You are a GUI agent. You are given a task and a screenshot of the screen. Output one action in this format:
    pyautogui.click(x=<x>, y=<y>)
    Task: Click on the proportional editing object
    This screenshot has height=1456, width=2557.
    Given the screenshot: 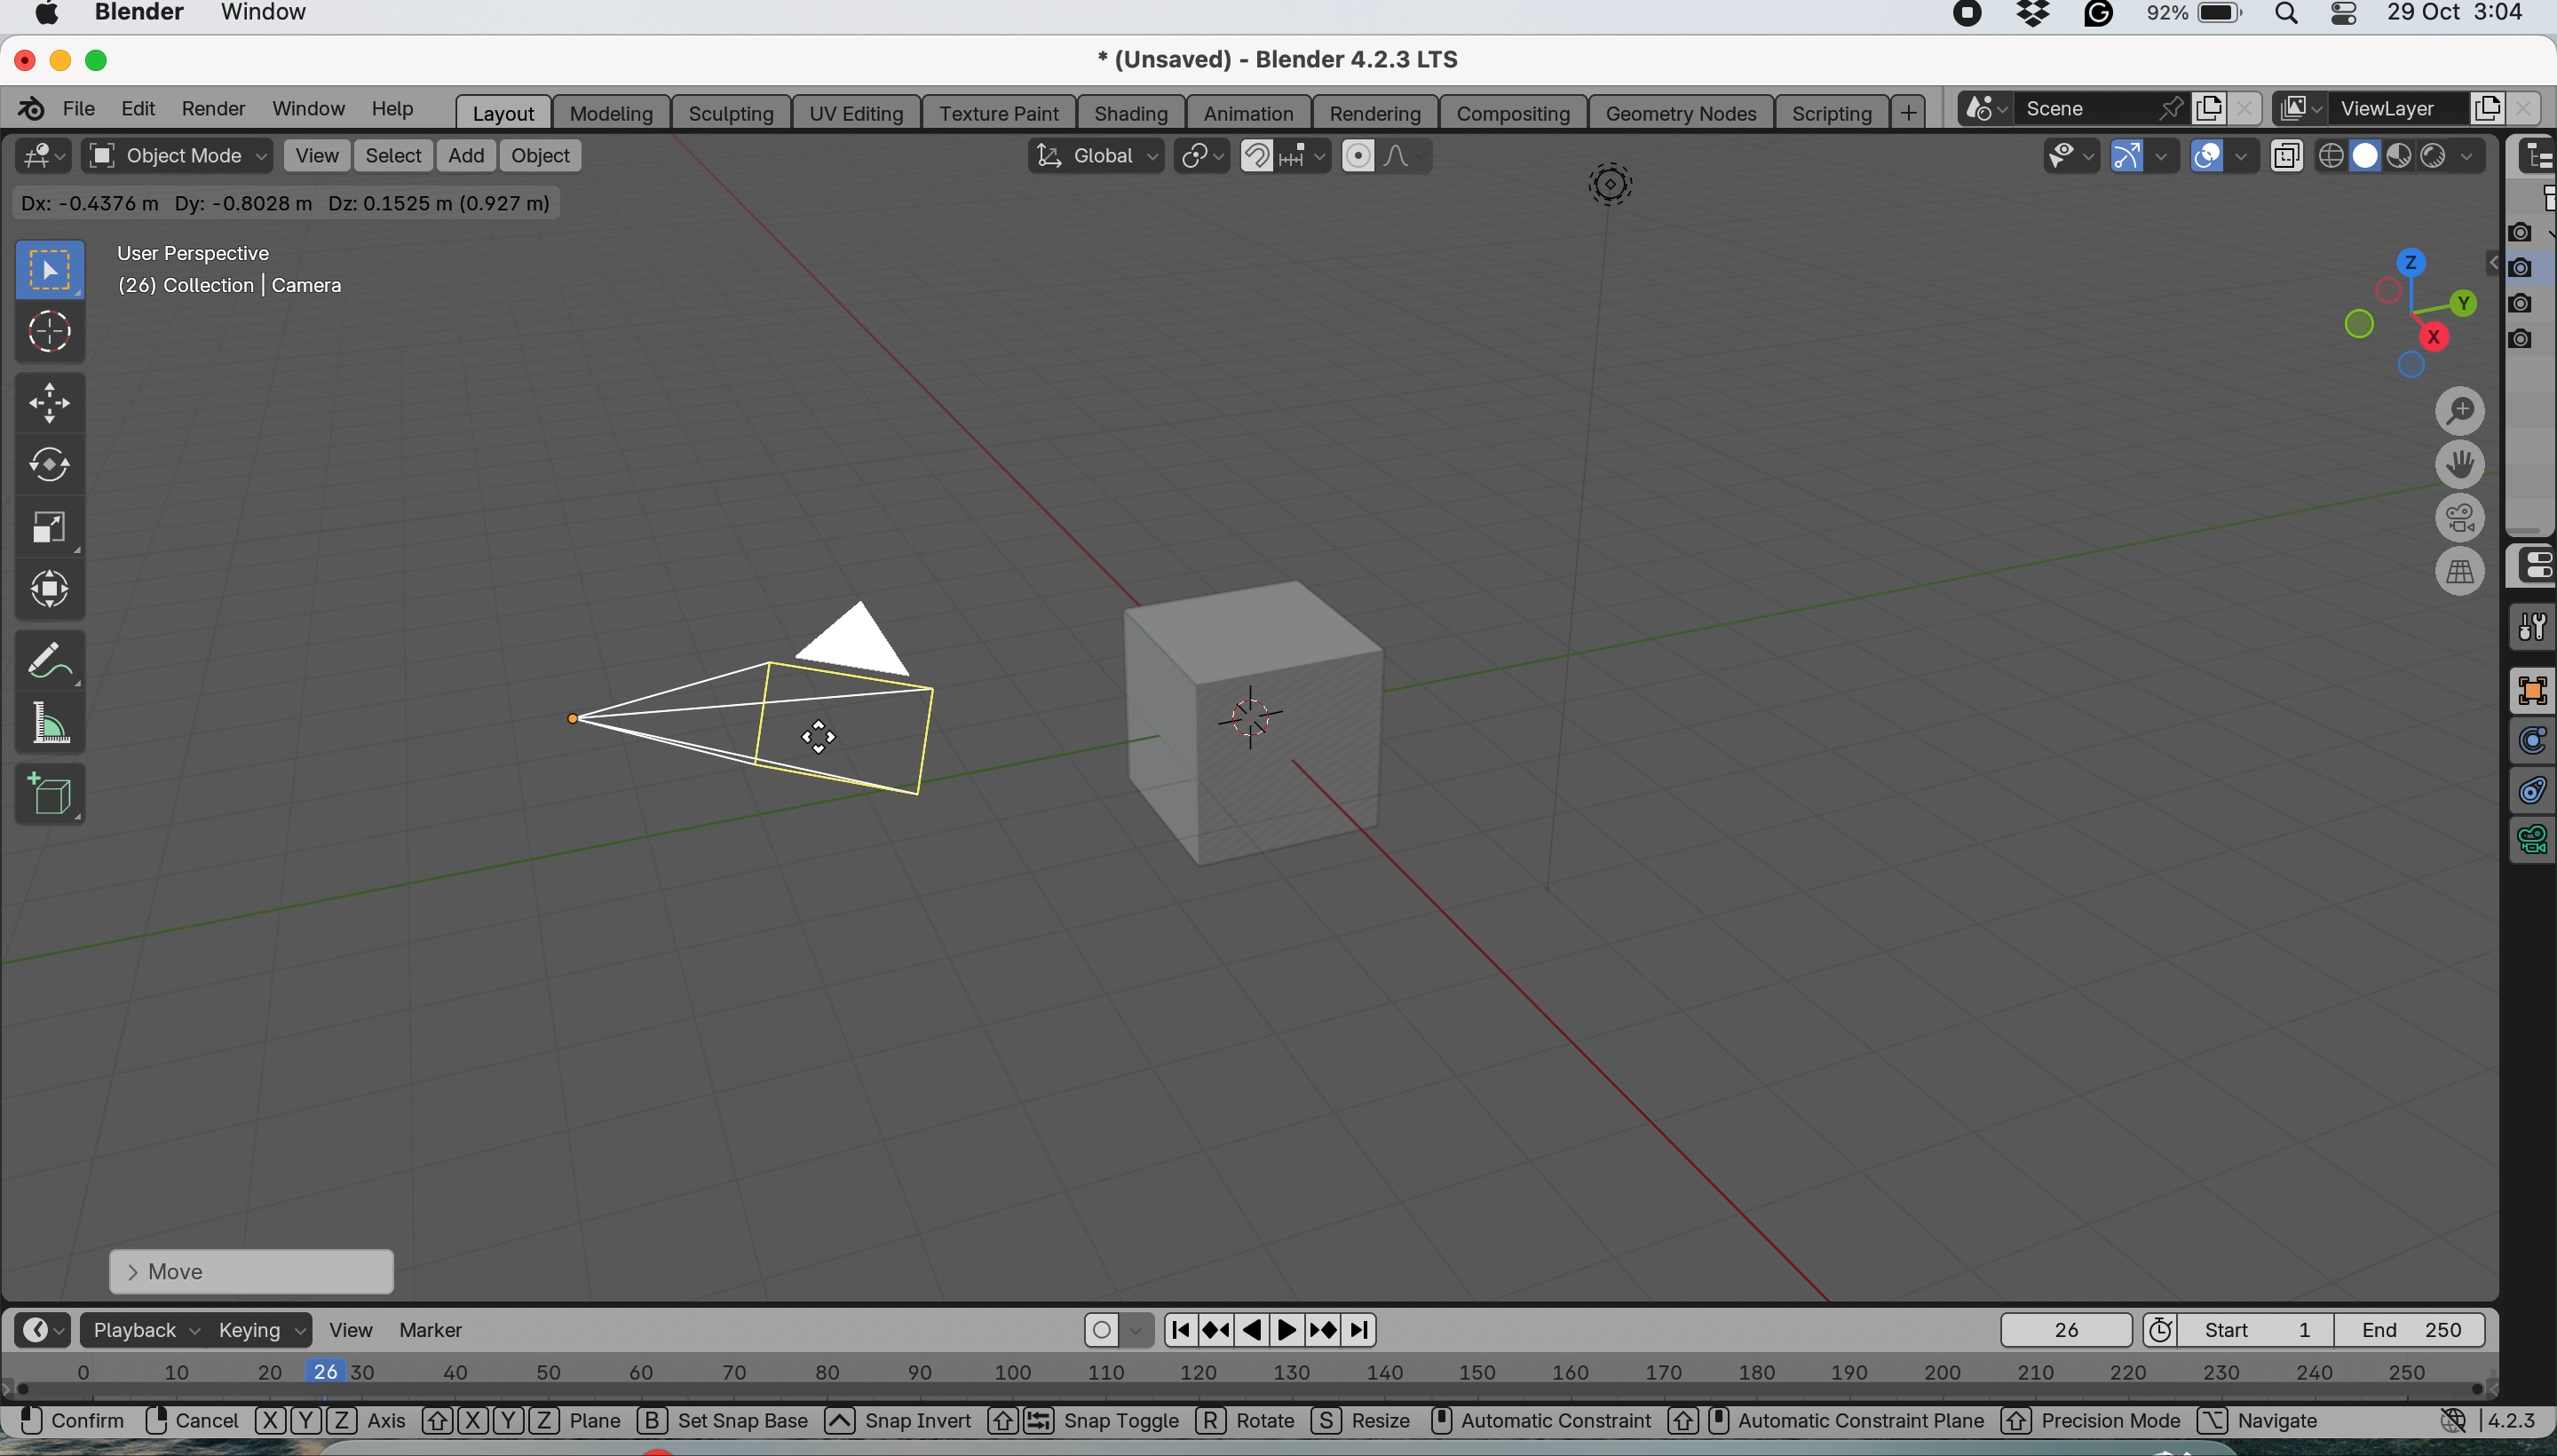 What is the action you would take?
    pyautogui.click(x=1361, y=156)
    